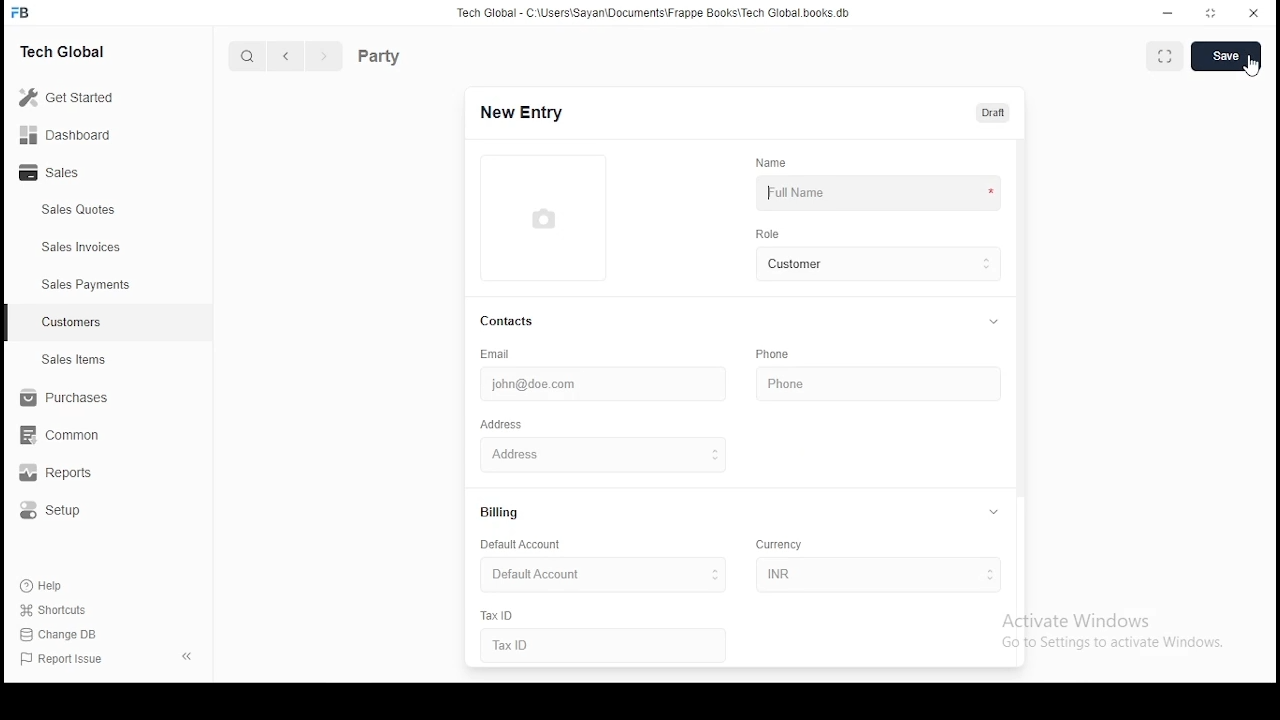  Describe the element at coordinates (82, 285) in the screenshot. I see `sales payments` at that location.